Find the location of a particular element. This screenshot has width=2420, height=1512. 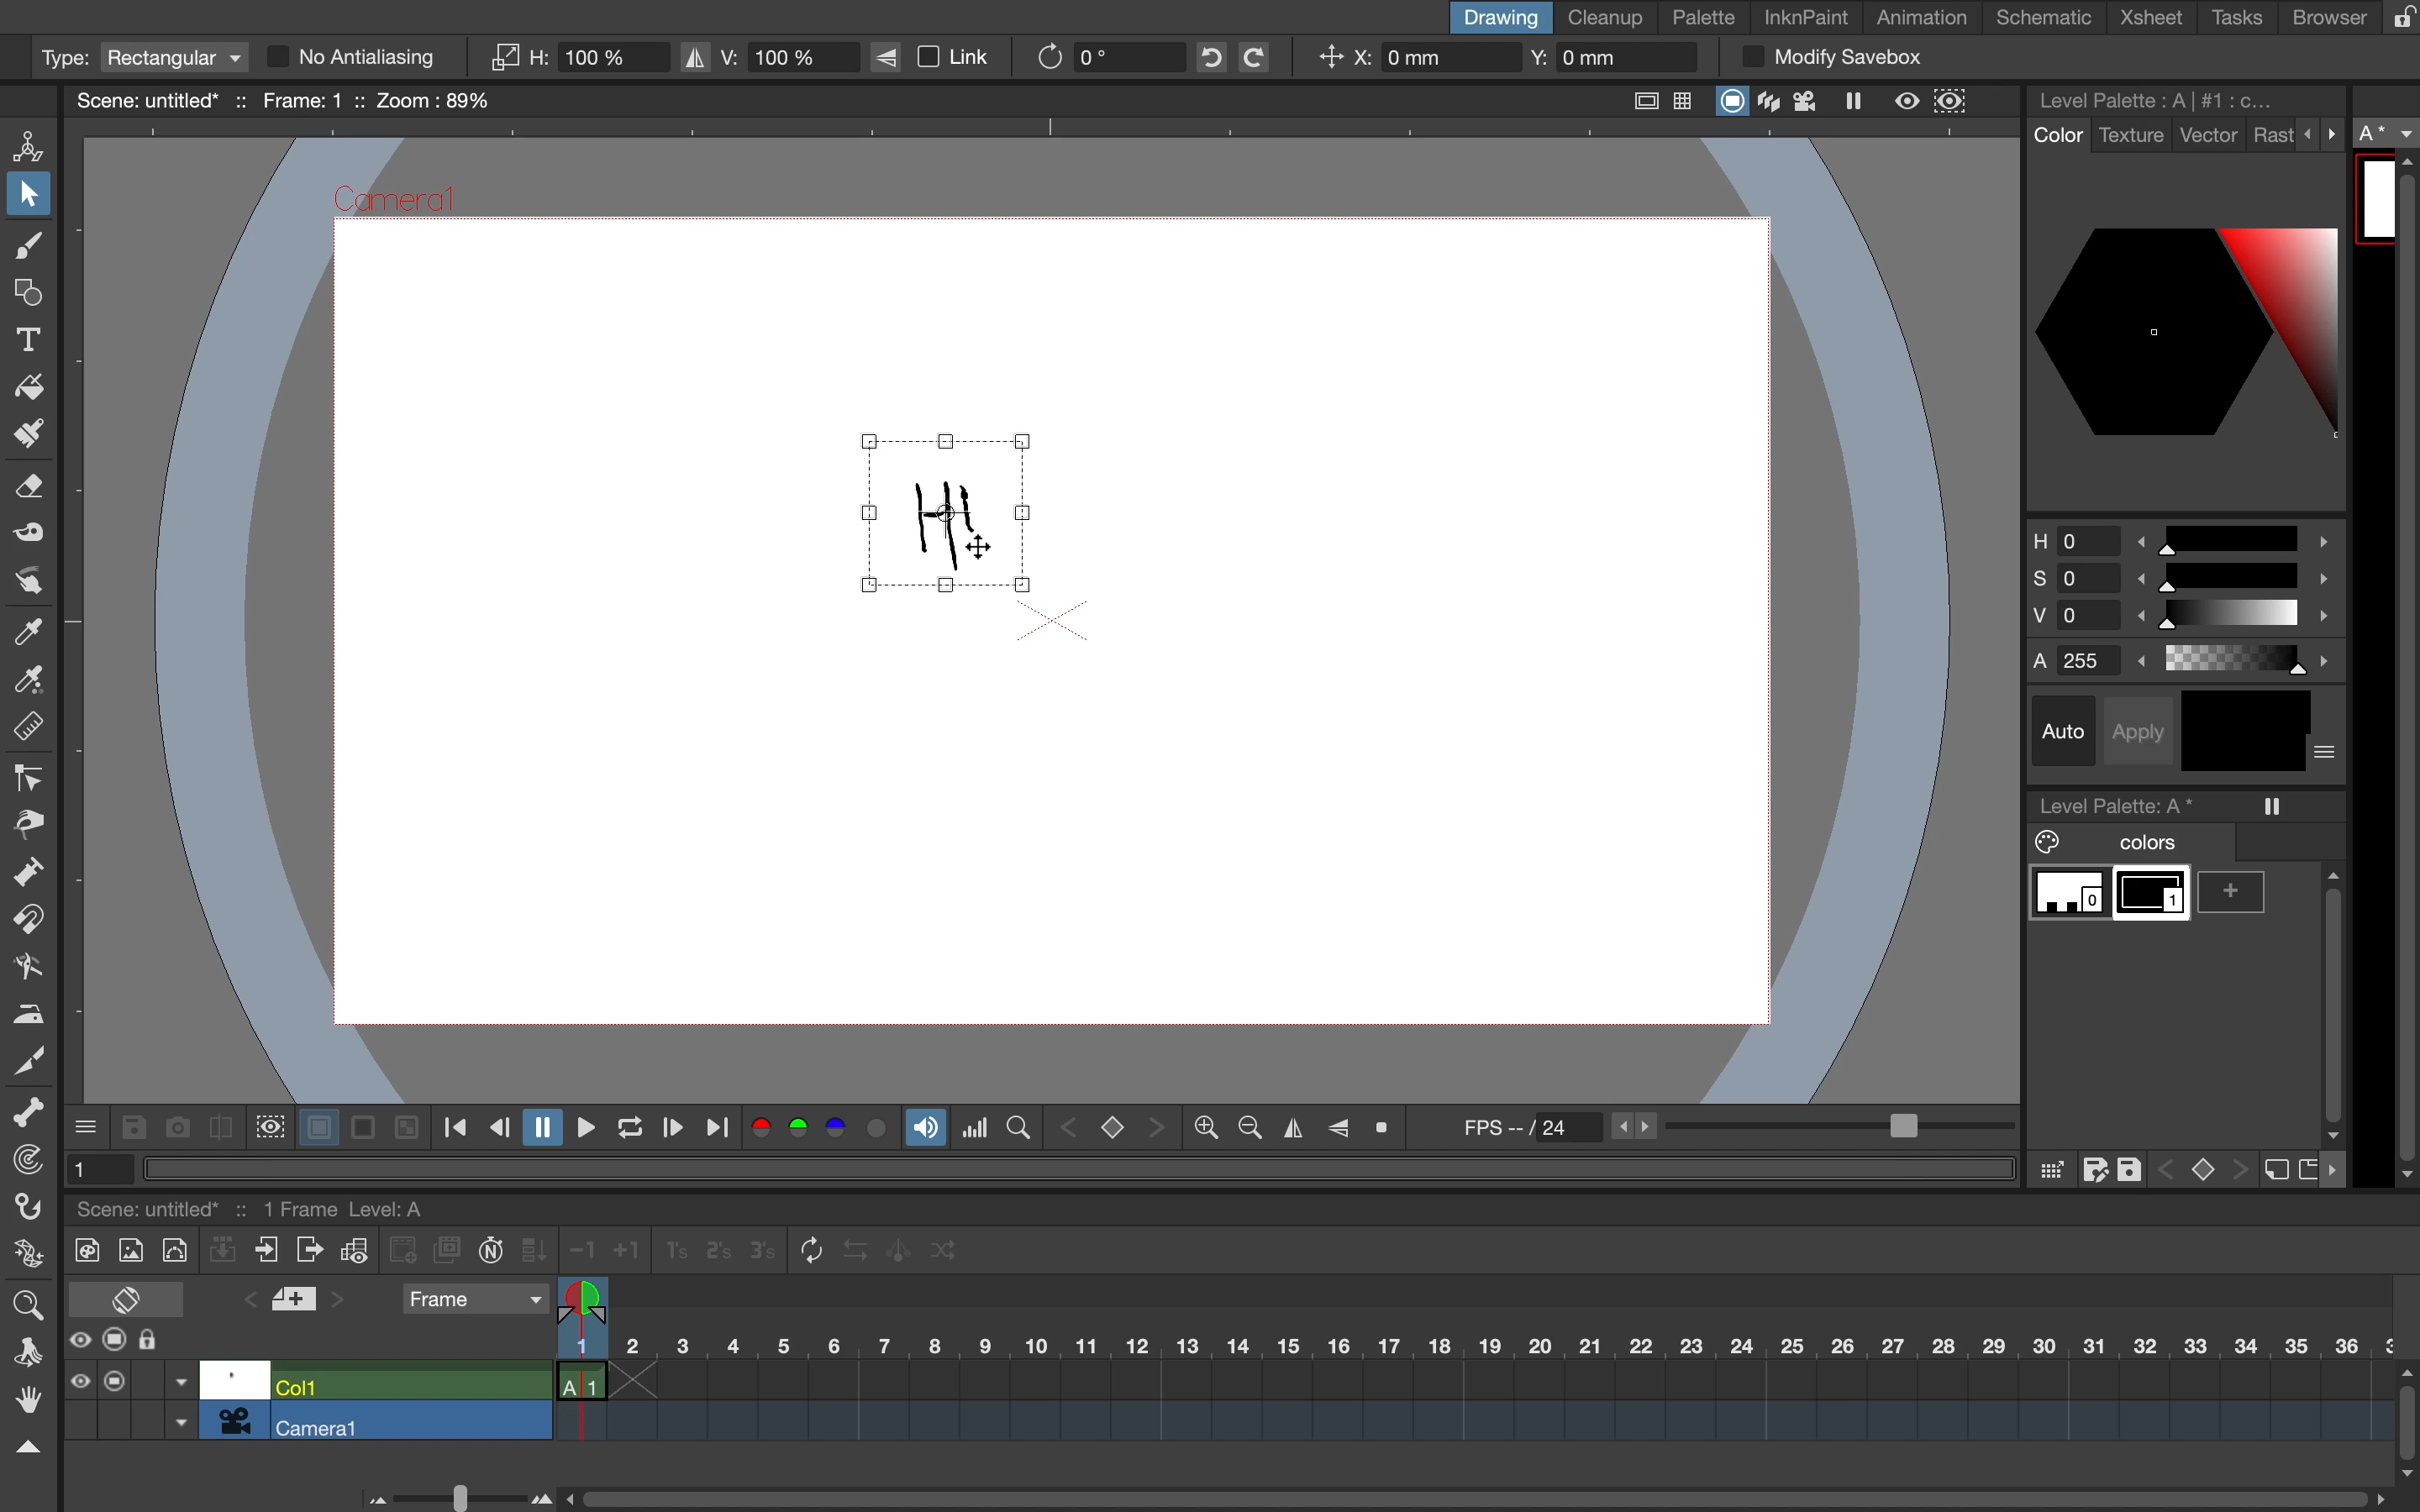

save is located at coordinates (2132, 1166).